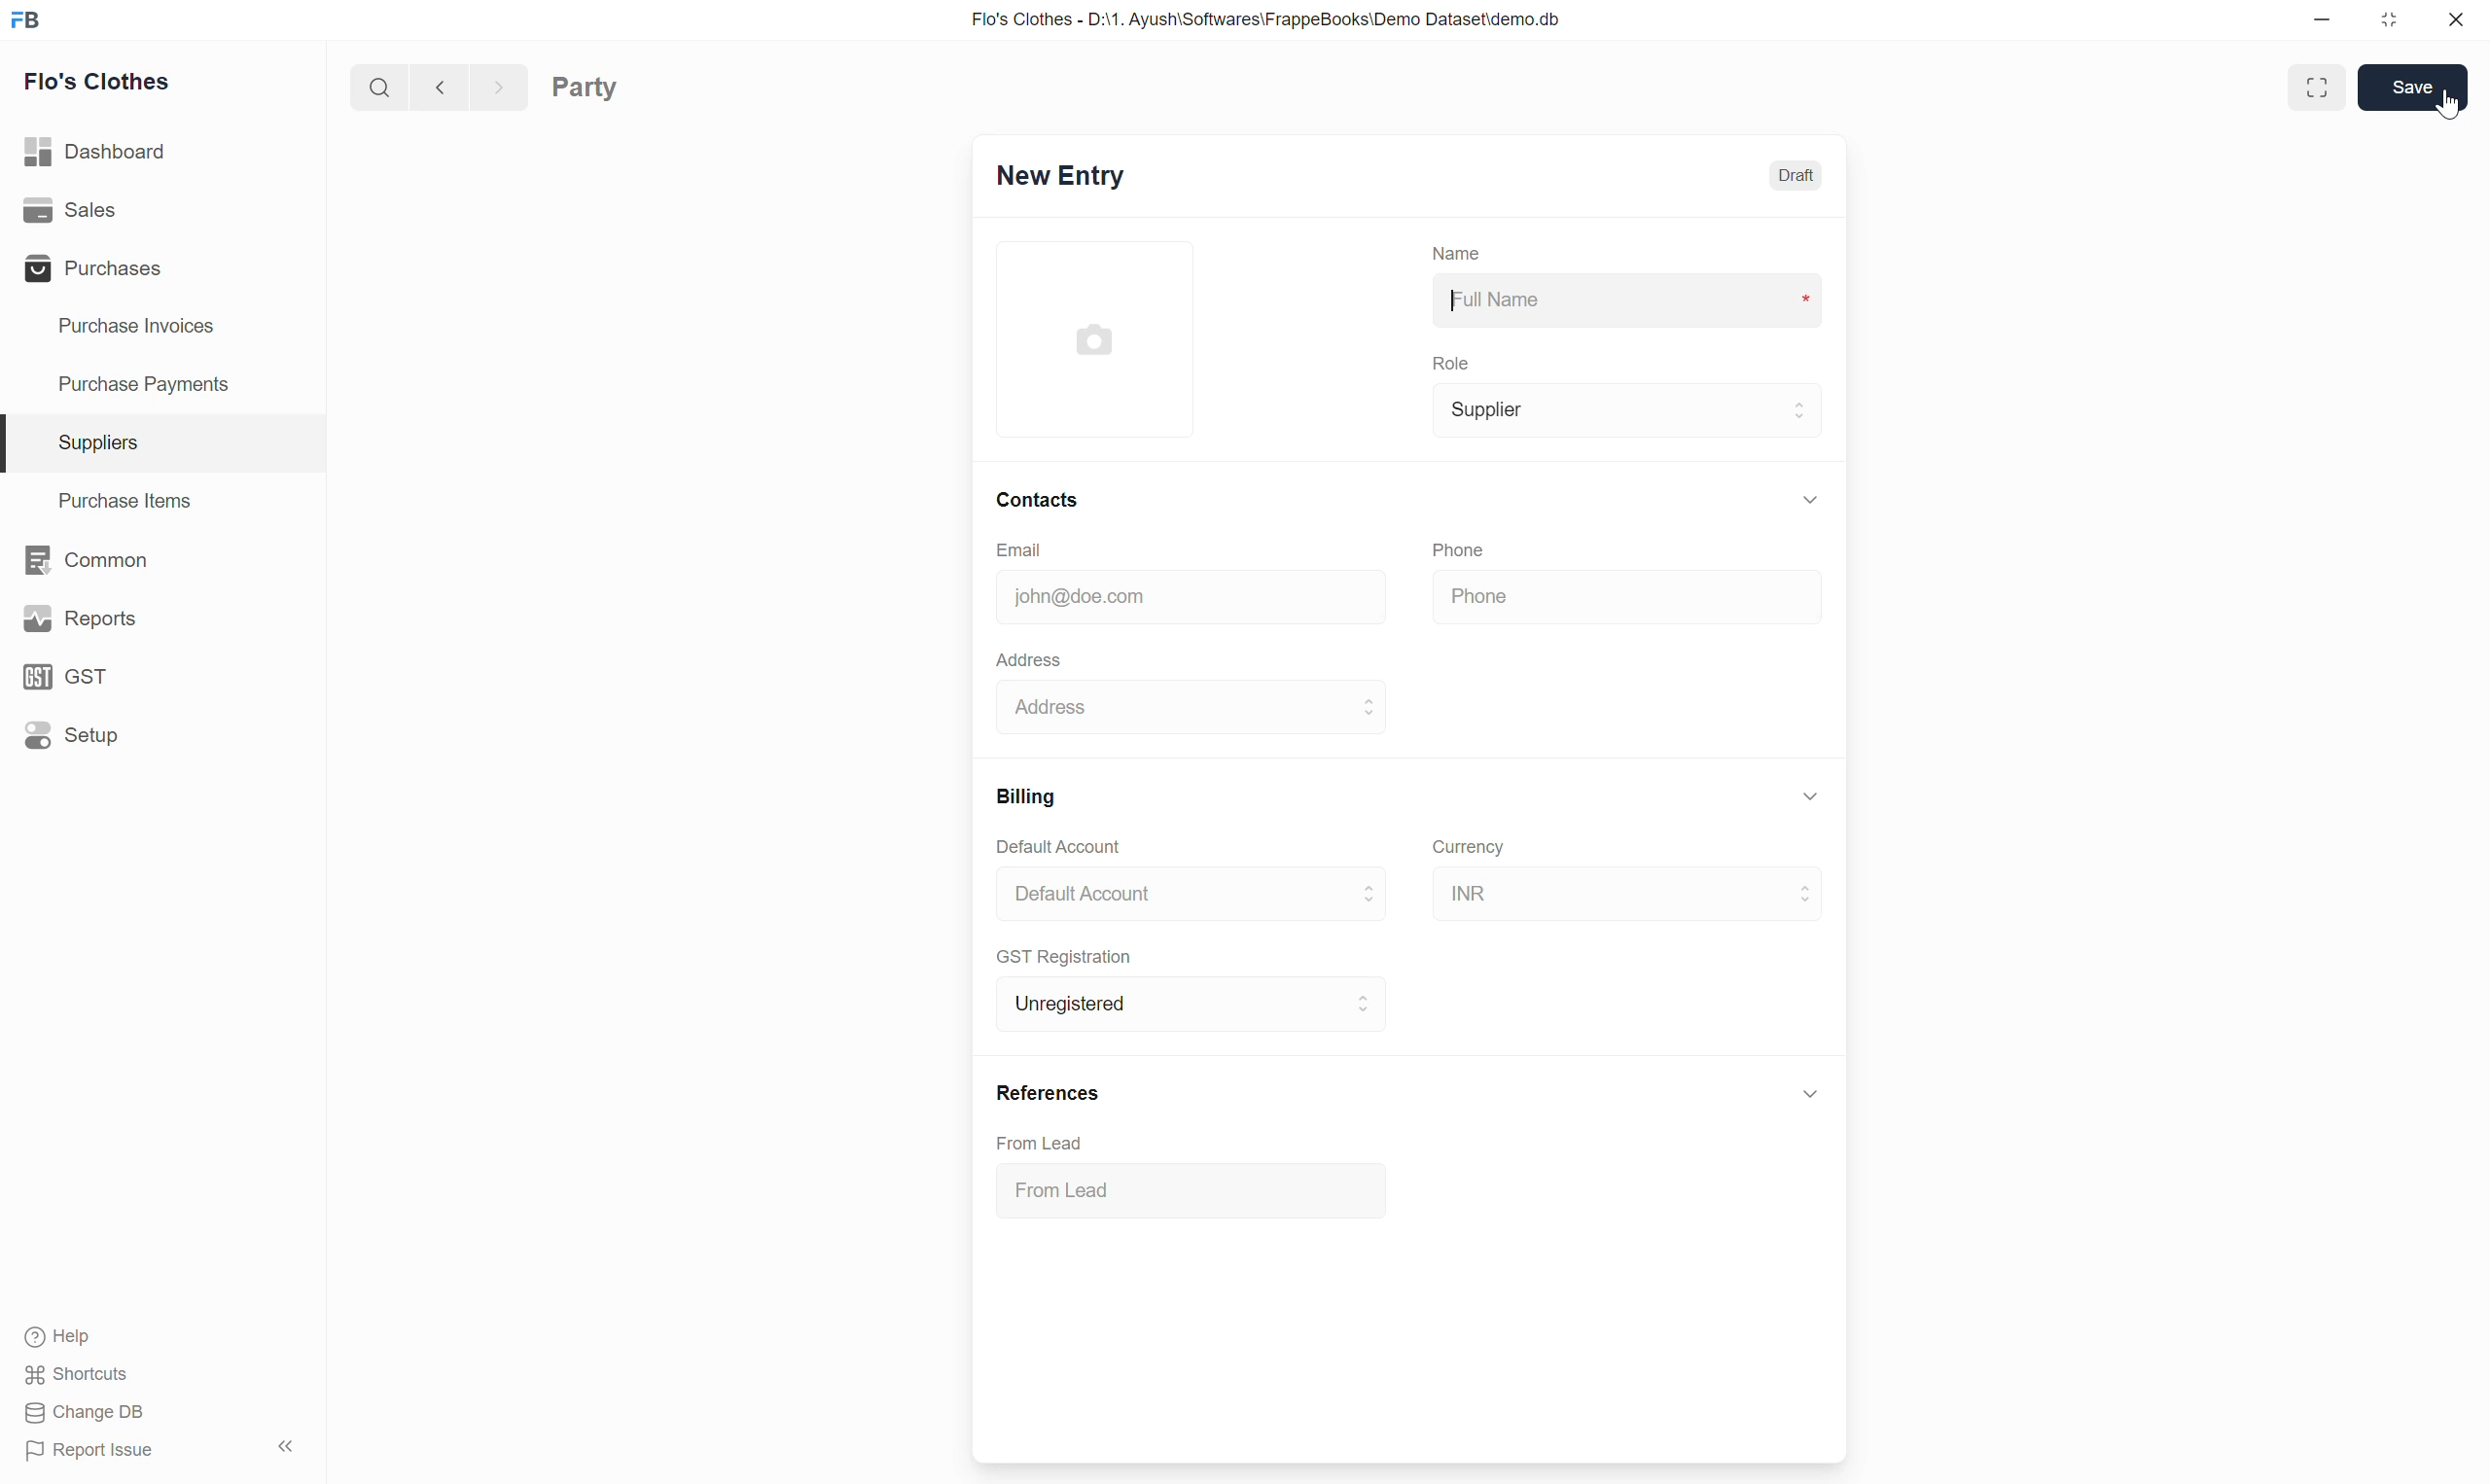 This screenshot has height=1484, width=2490. What do you see at coordinates (93, 1451) in the screenshot?
I see `Report Issue` at bounding box center [93, 1451].